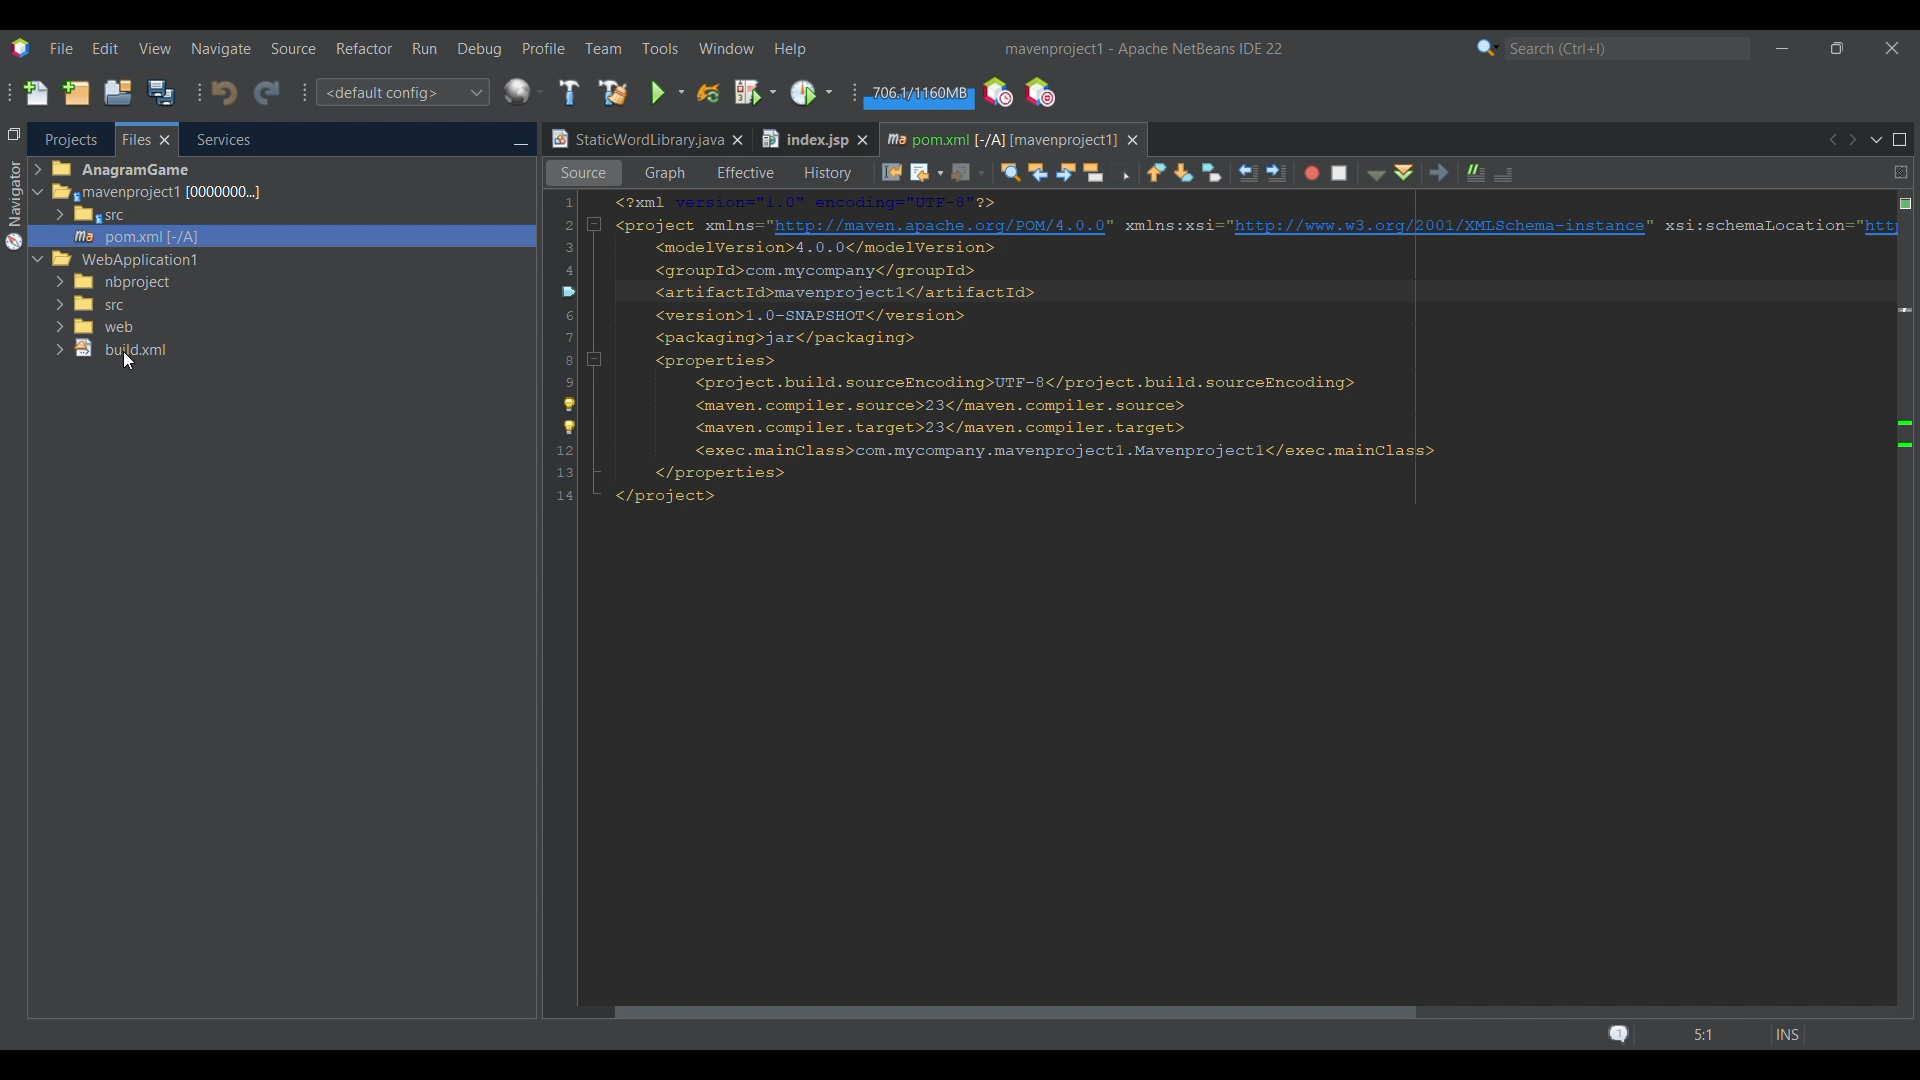 The height and width of the screenshot is (1080, 1920). What do you see at coordinates (663, 173) in the screenshot?
I see `Graph view` at bounding box center [663, 173].